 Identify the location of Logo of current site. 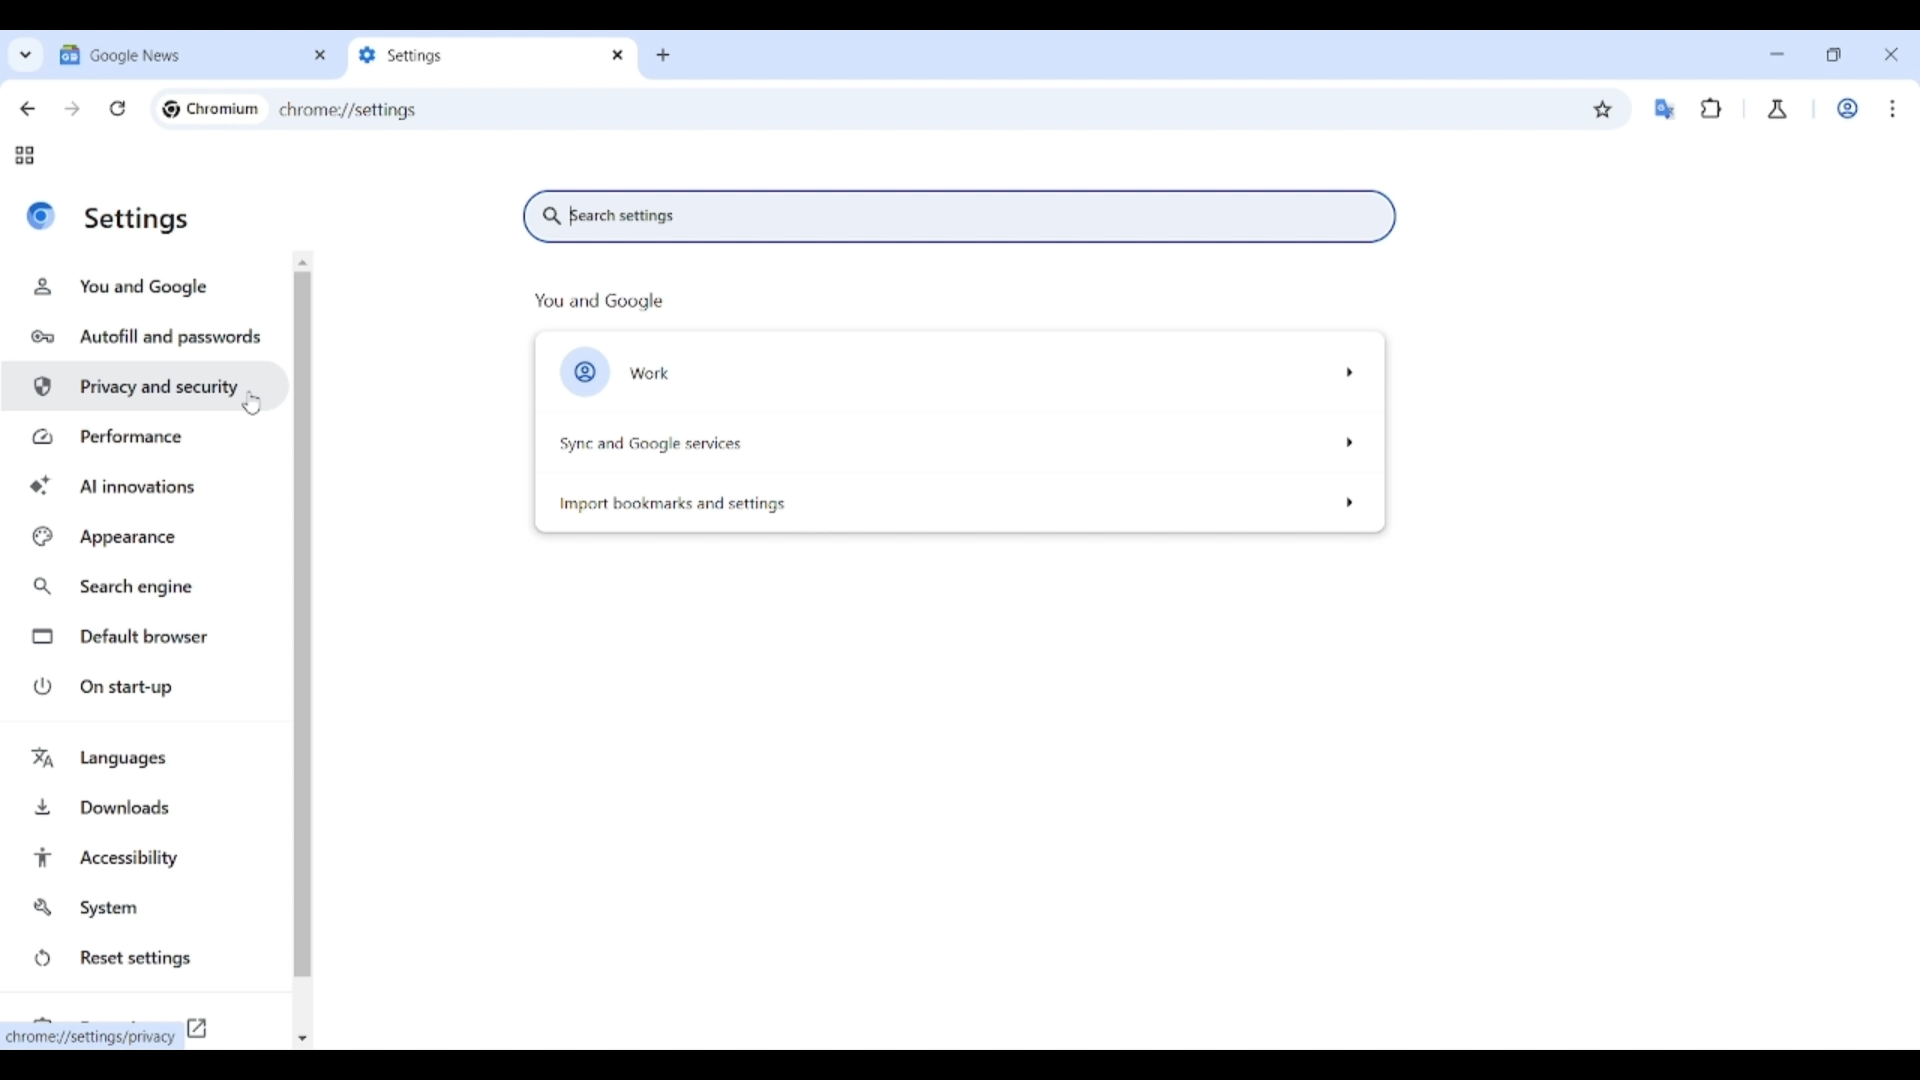
(41, 215).